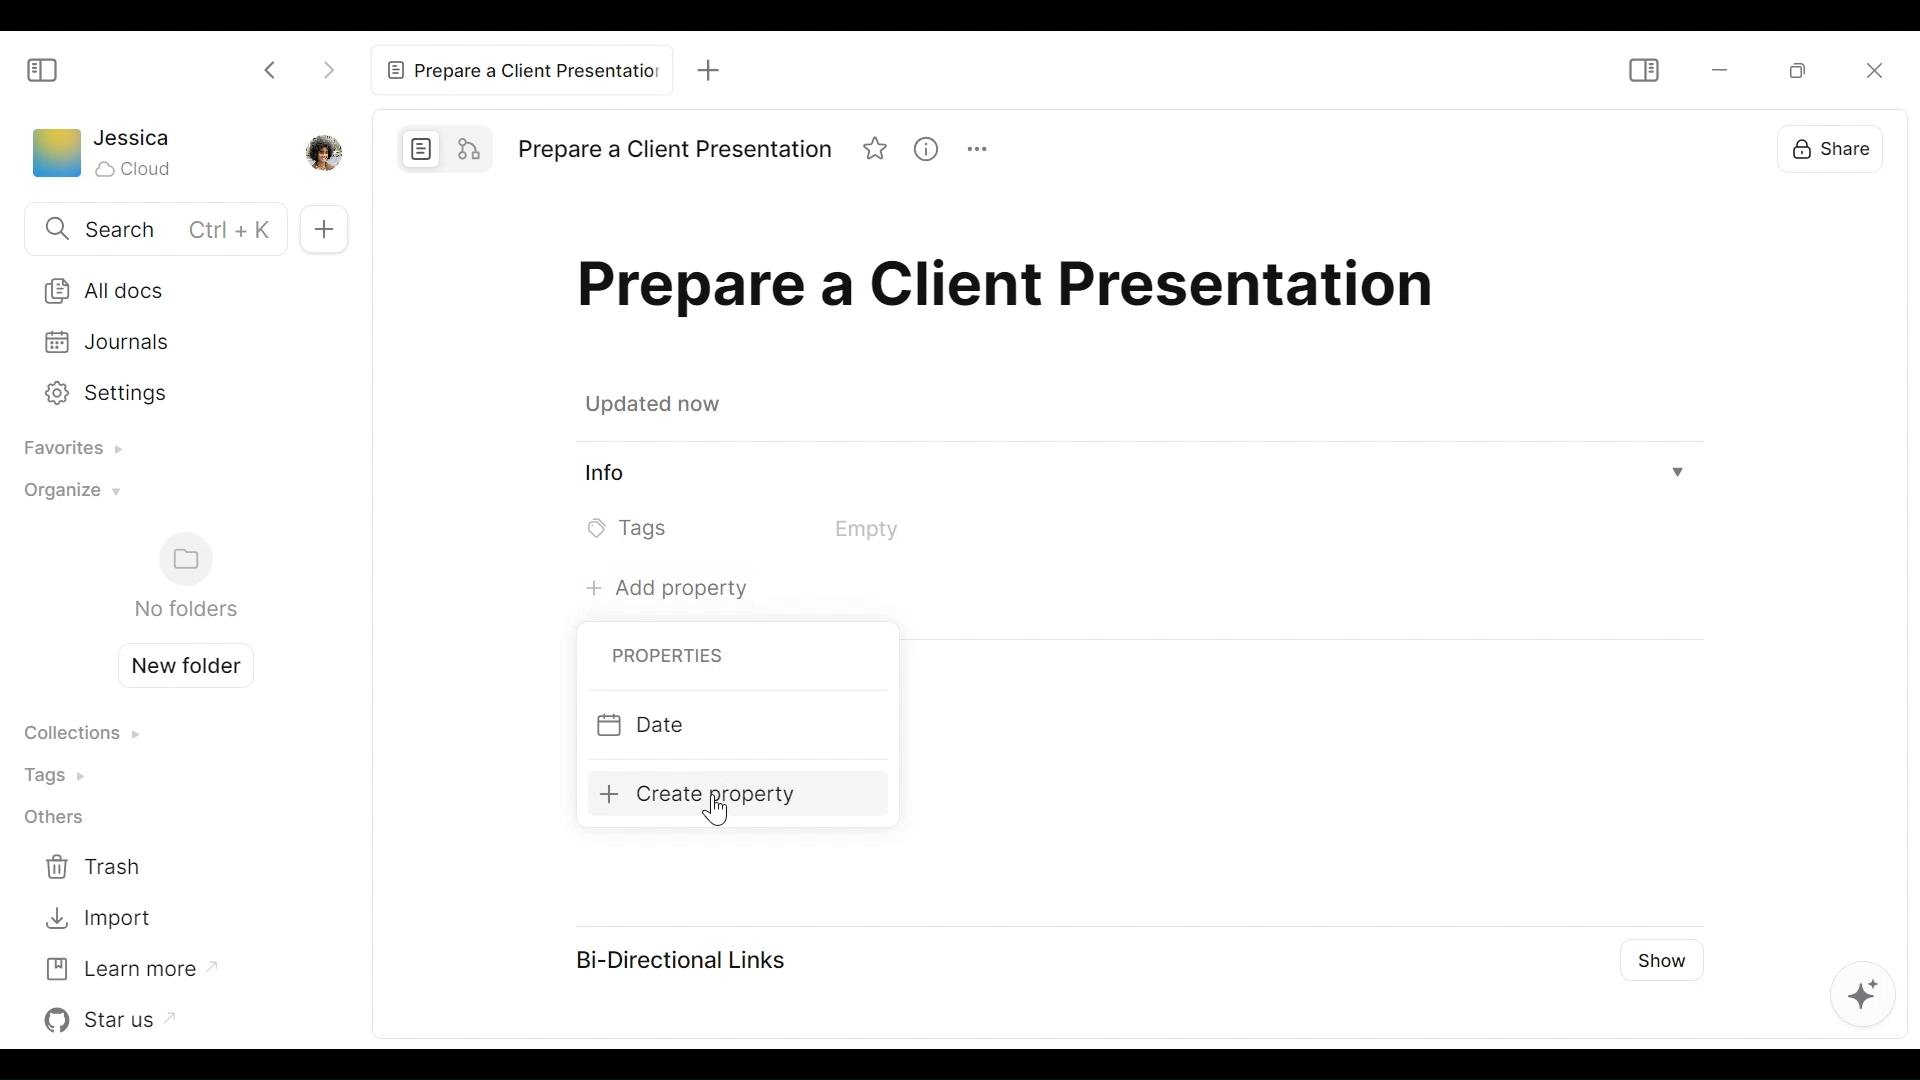  I want to click on Cursor, so click(721, 812).